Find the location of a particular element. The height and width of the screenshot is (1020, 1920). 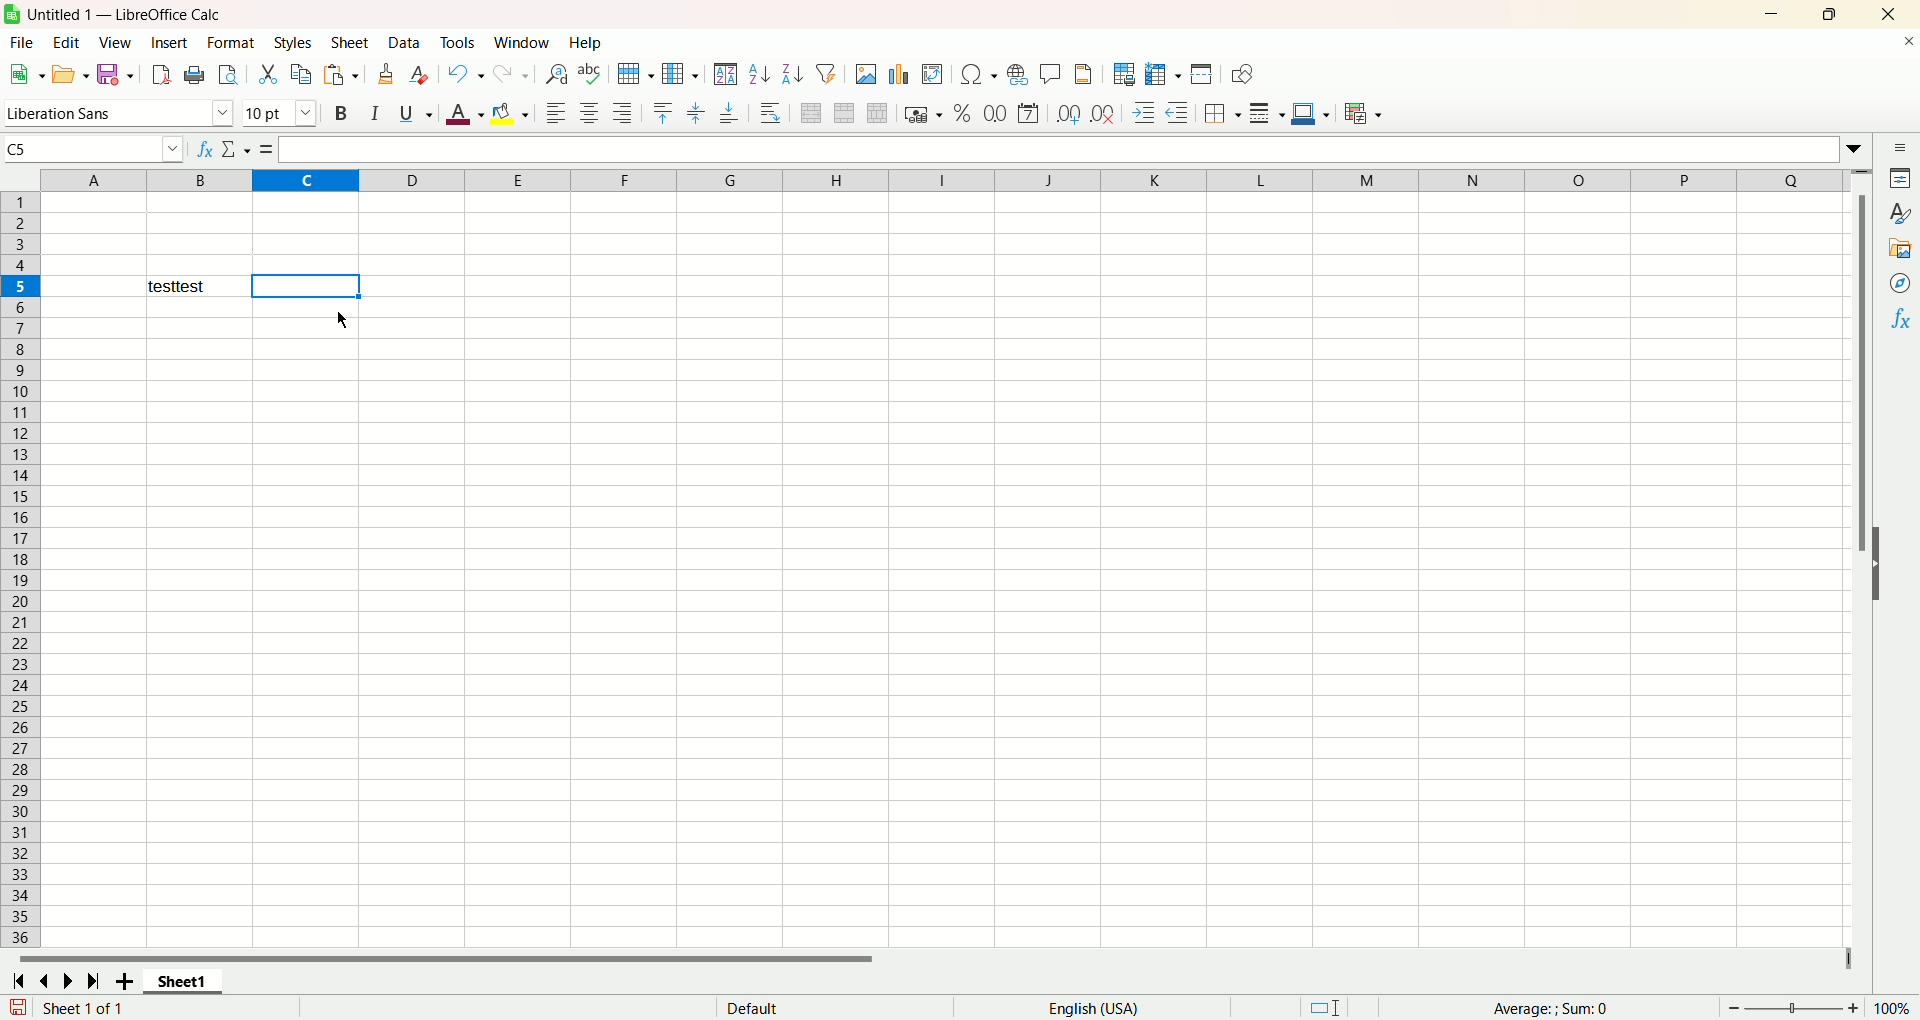

merge and center cells is located at coordinates (807, 113).